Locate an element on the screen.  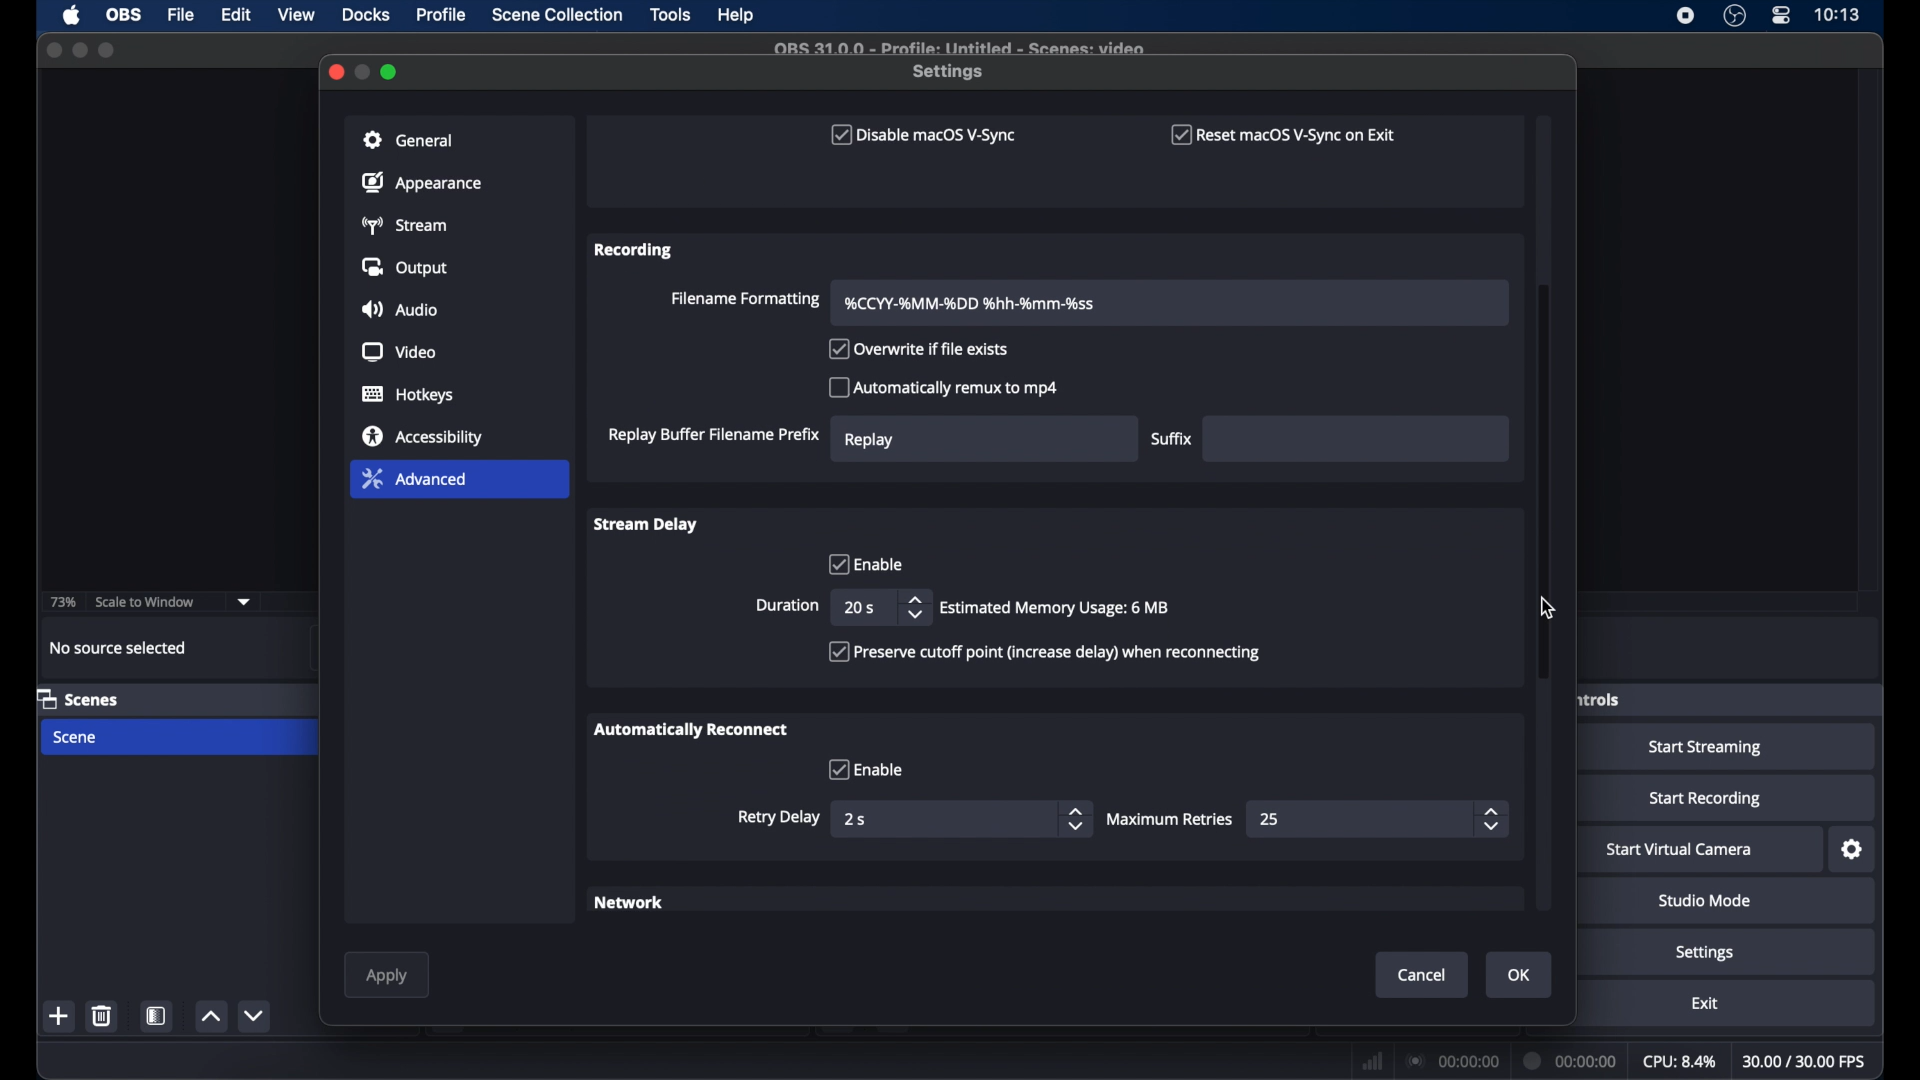
cursor is located at coordinates (1548, 608).